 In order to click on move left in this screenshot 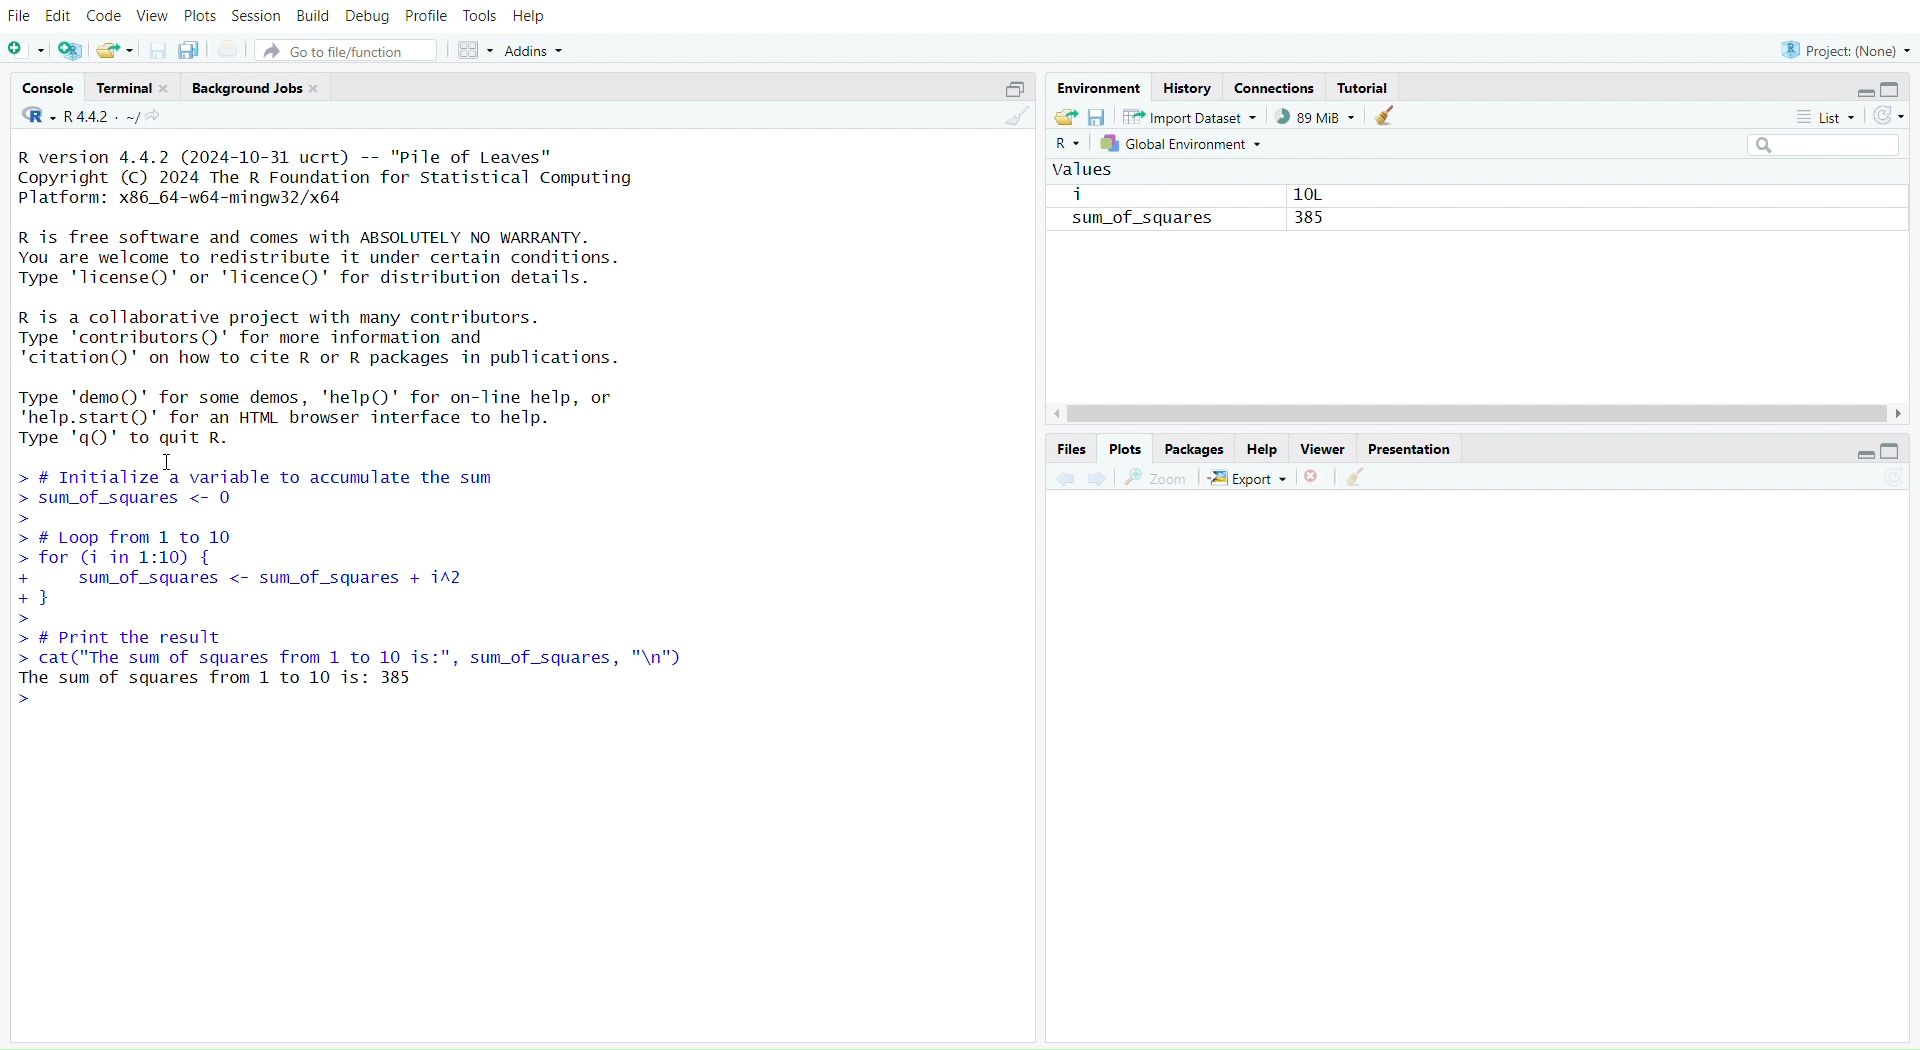, I will do `click(1058, 413)`.